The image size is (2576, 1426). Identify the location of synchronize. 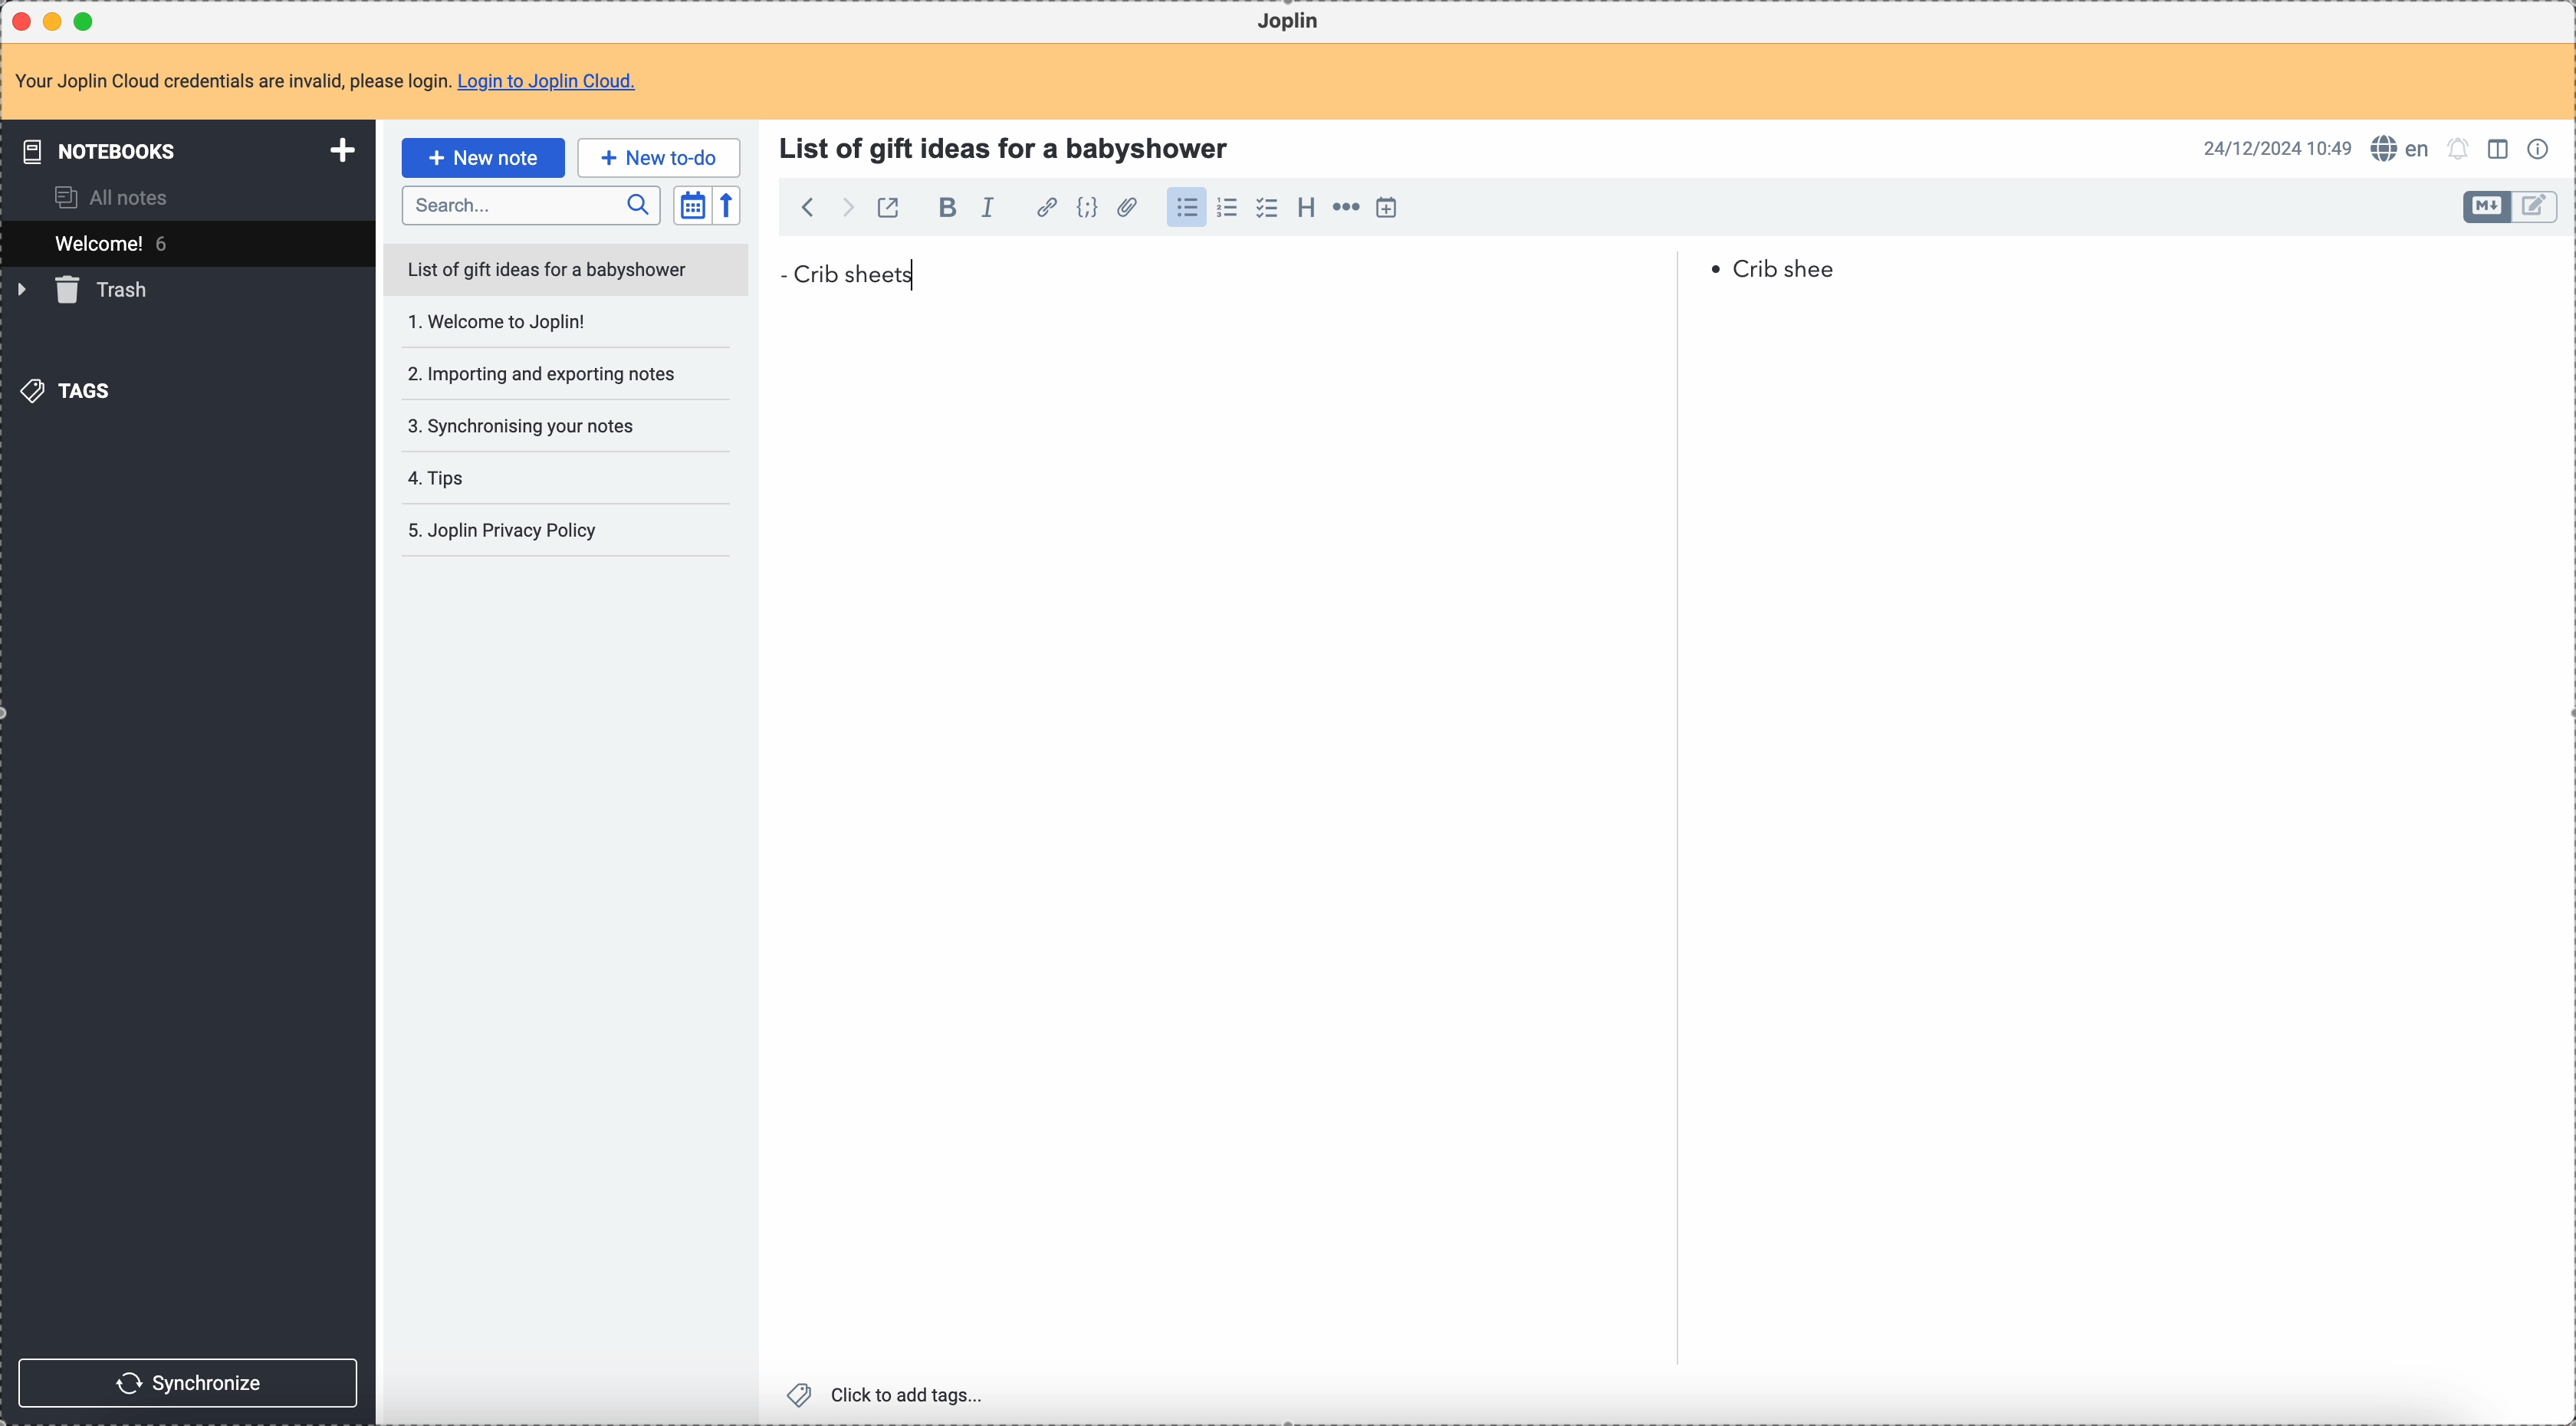
(192, 1381).